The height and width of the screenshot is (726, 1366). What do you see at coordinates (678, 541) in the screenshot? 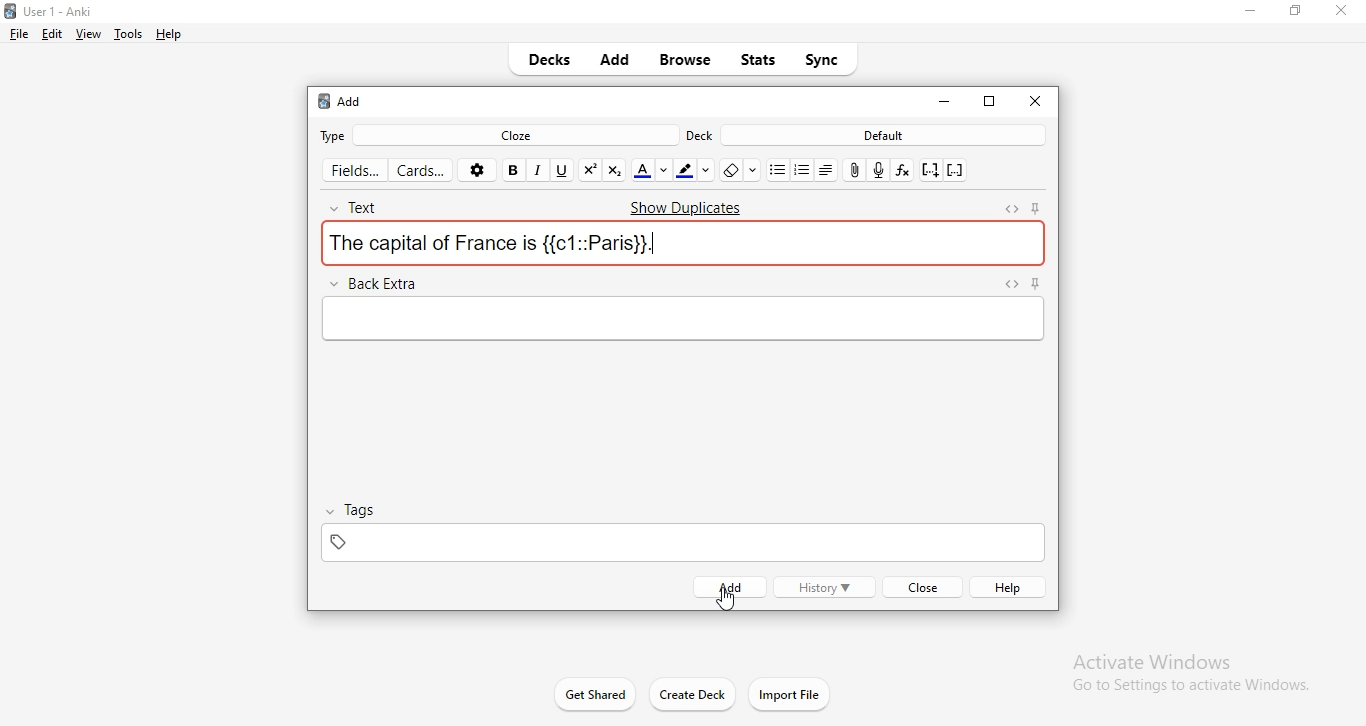
I see `tag box` at bounding box center [678, 541].